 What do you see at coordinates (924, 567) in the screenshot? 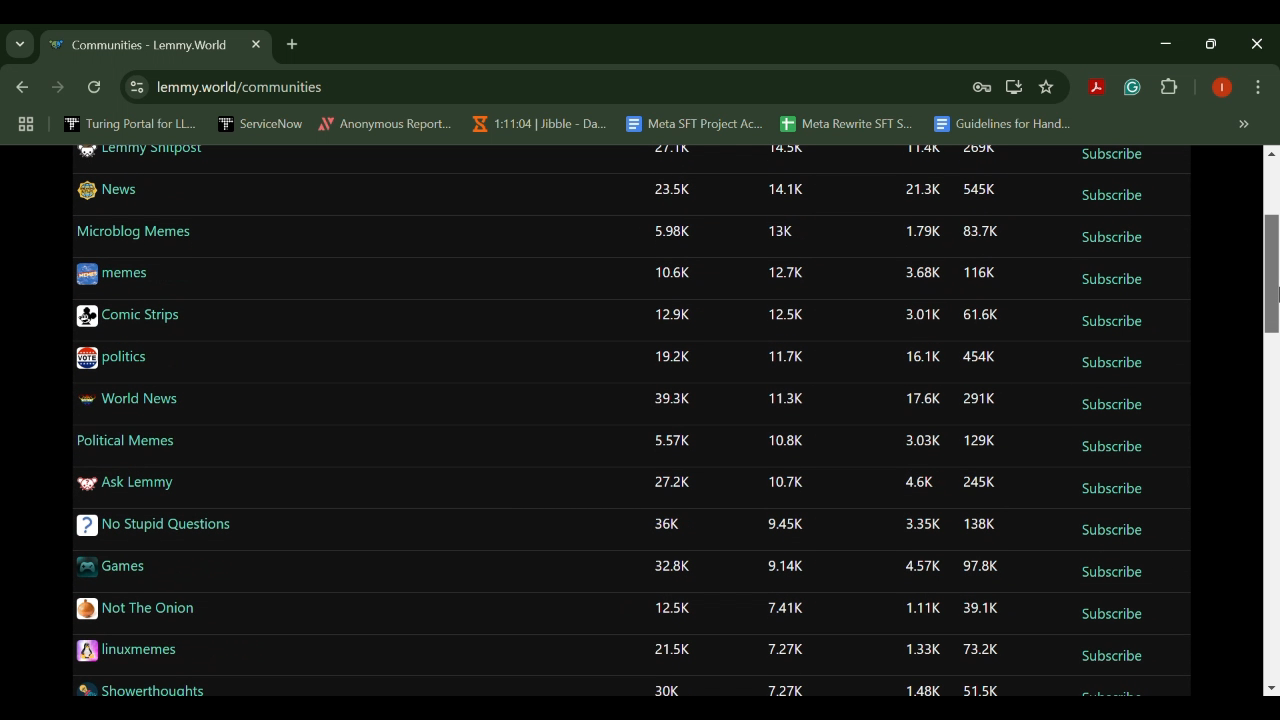
I see `4.57K` at bounding box center [924, 567].